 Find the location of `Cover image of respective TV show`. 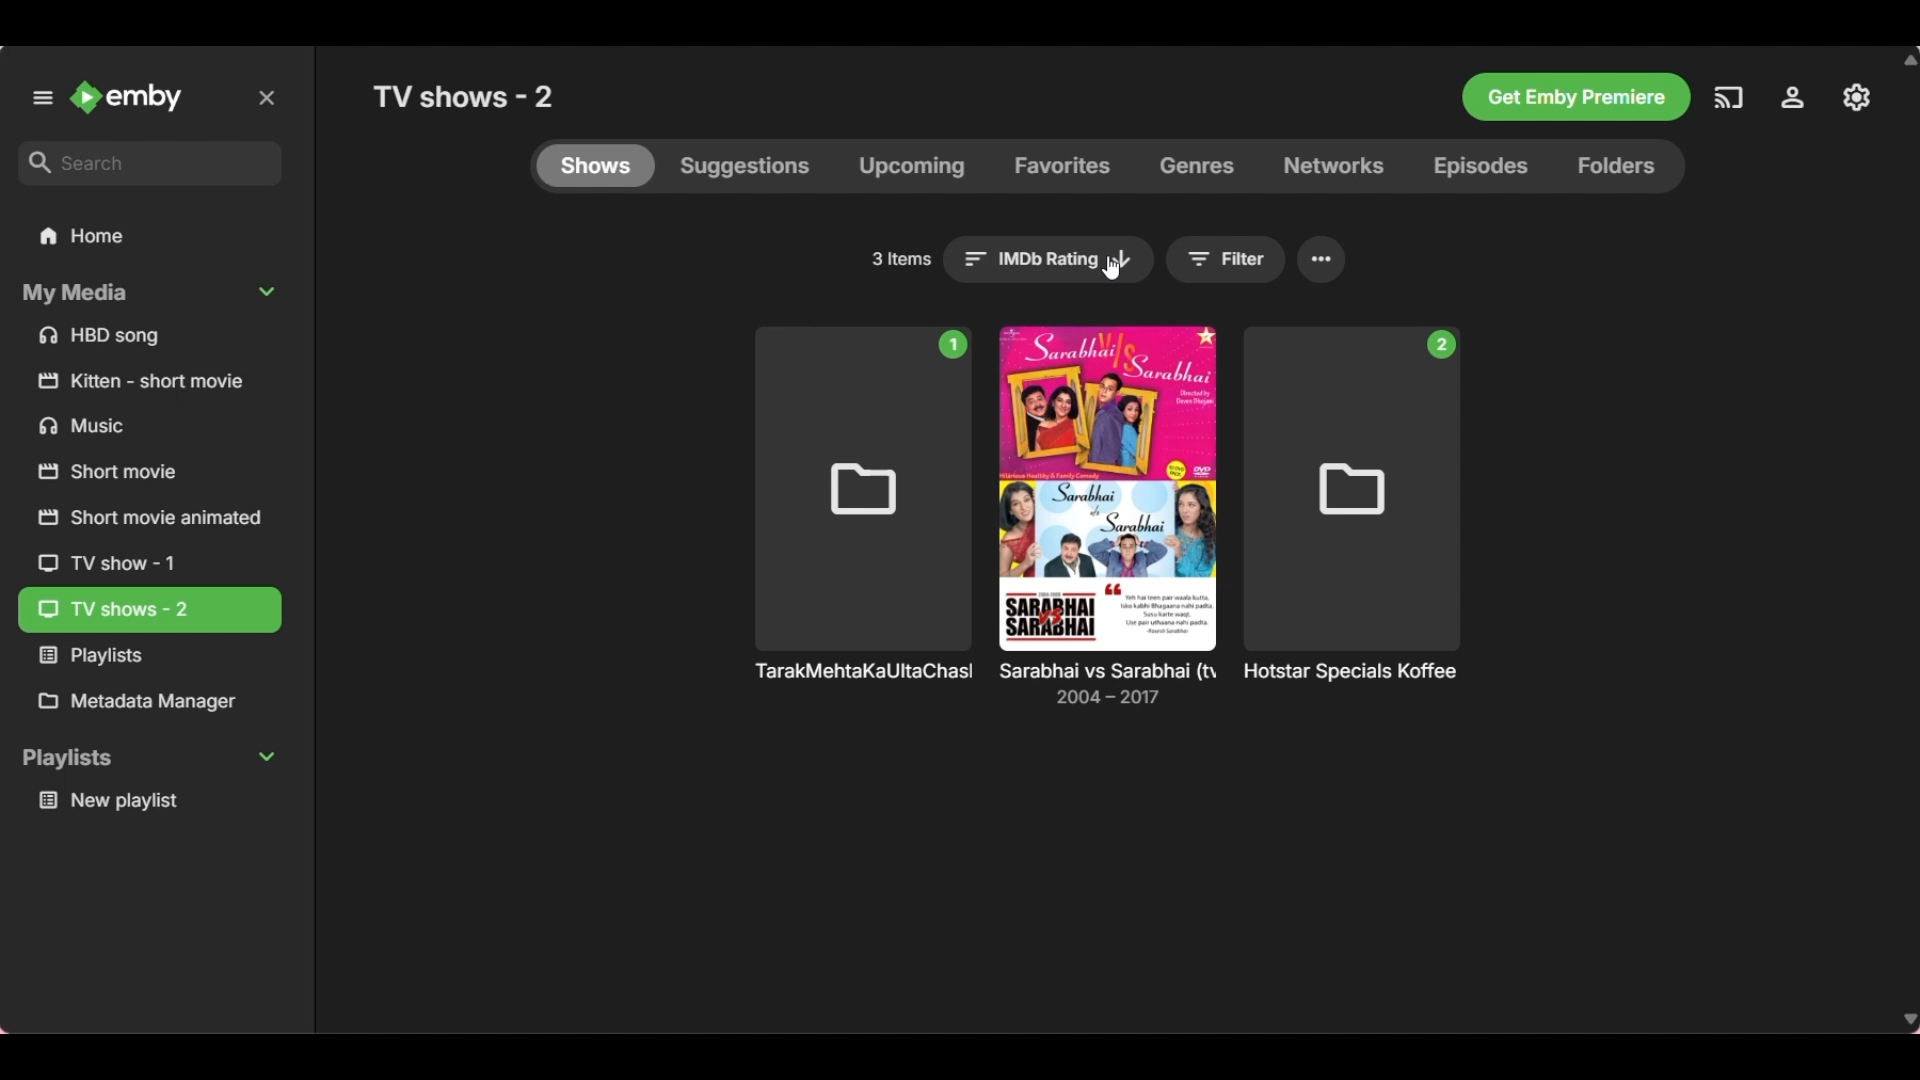

Cover image of respective TV show is located at coordinates (1107, 489).